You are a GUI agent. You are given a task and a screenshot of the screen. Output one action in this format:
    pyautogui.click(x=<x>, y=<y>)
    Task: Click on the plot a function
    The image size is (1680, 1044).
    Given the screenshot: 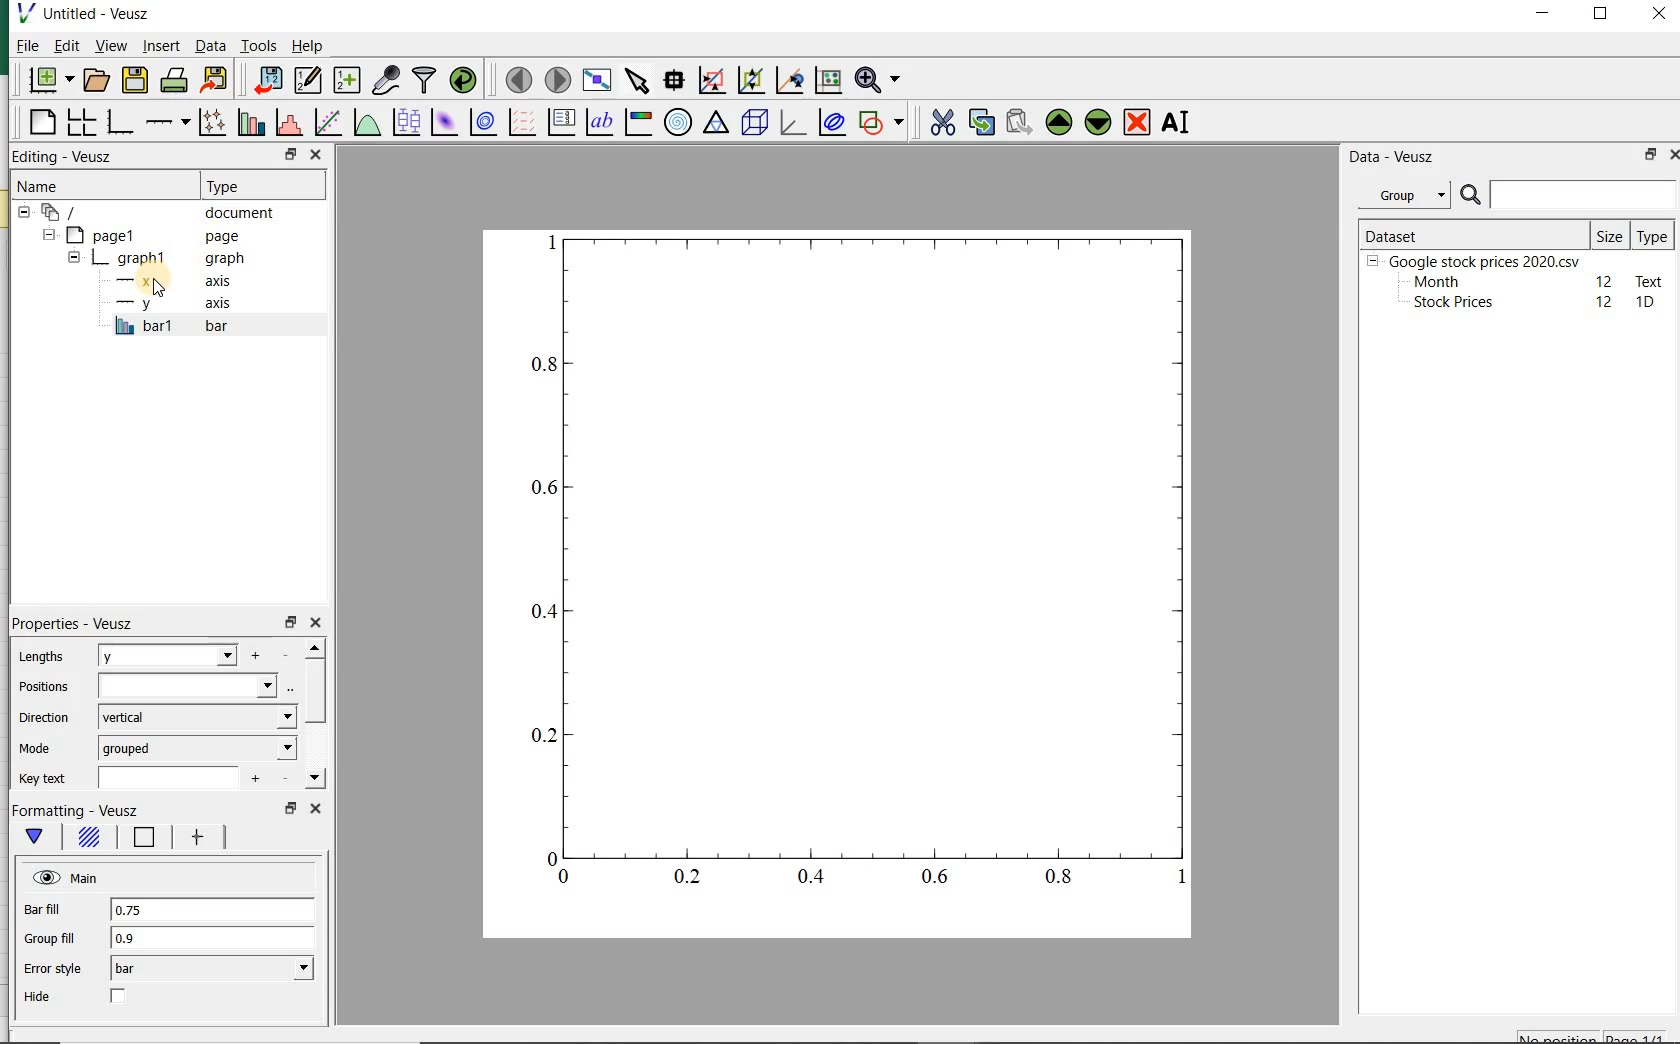 What is the action you would take?
    pyautogui.click(x=365, y=124)
    